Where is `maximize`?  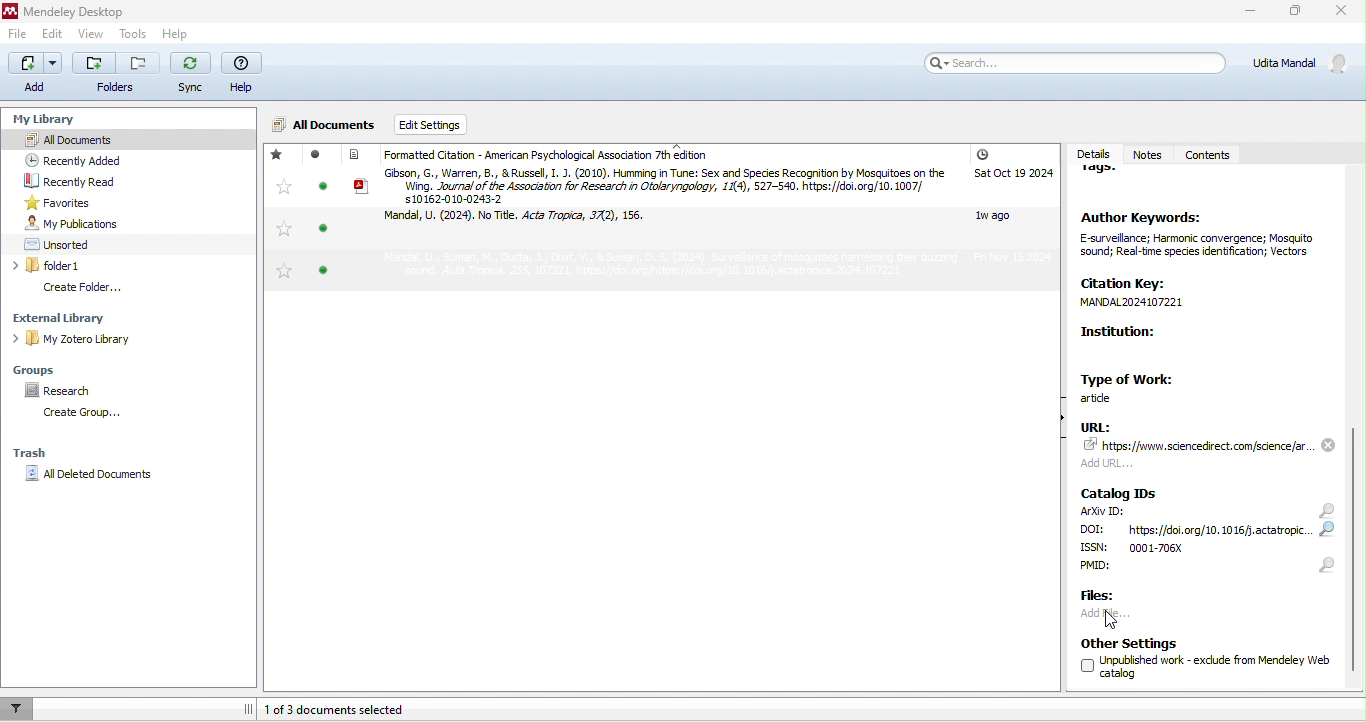 maximize is located at coordinates (1291, 14).